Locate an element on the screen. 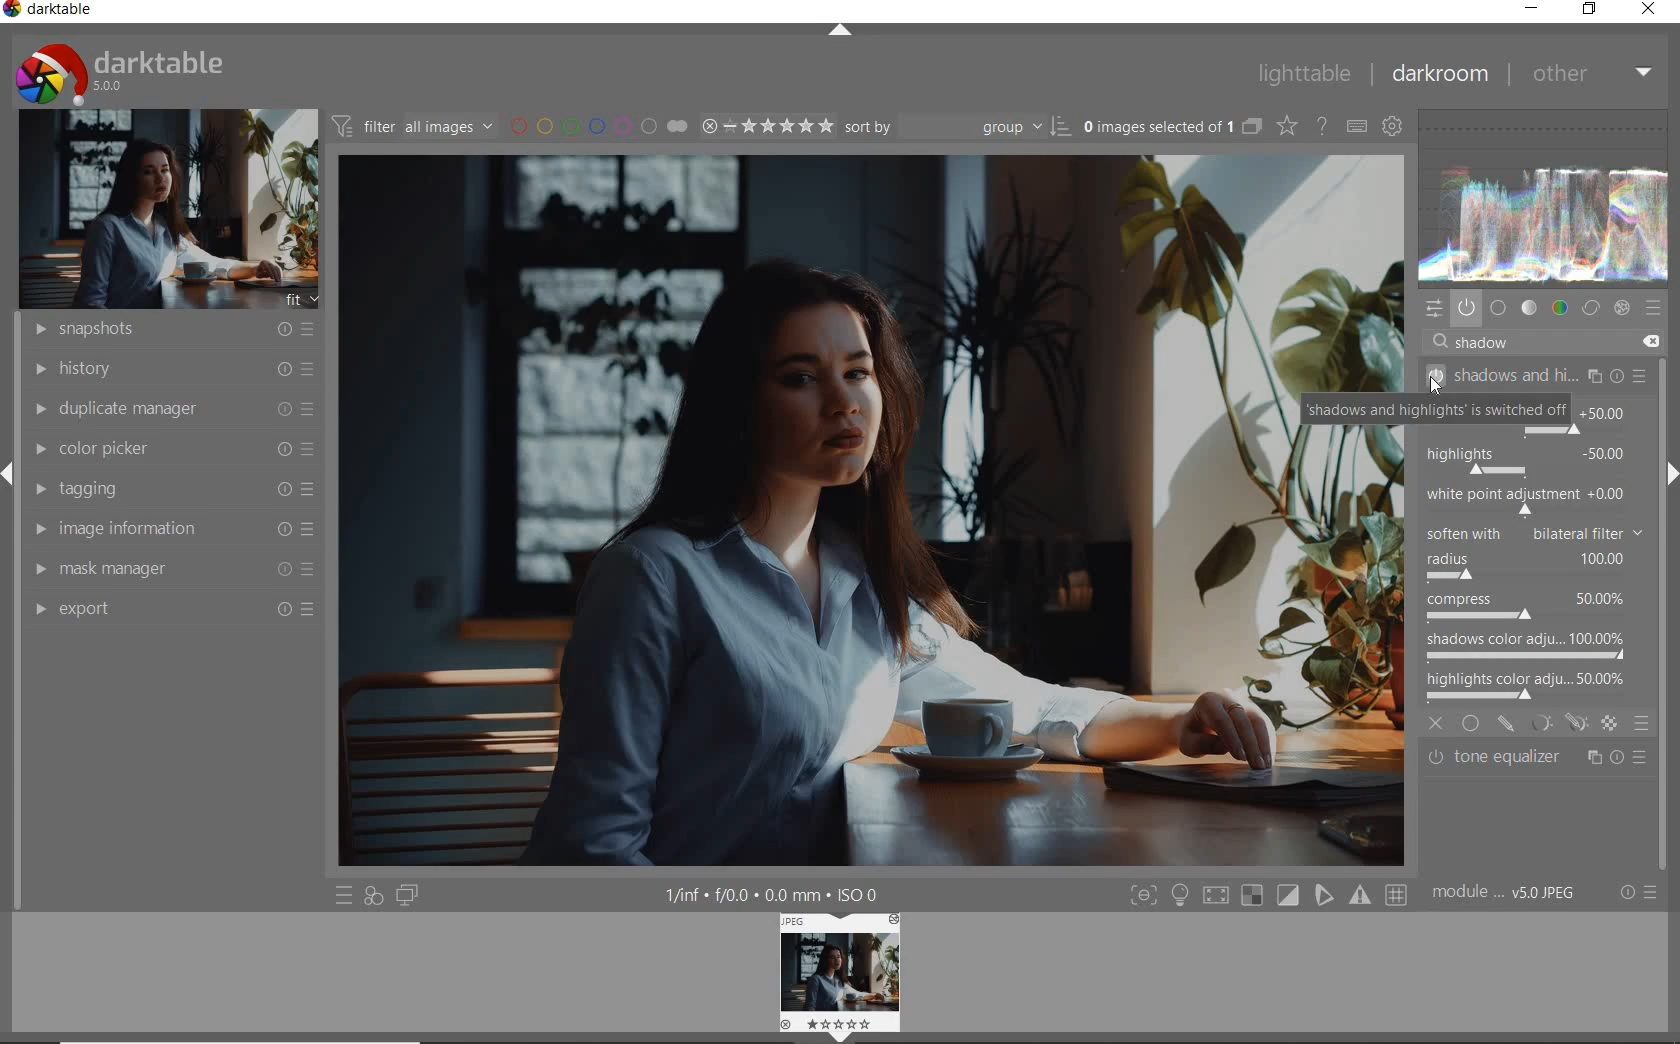 This screenshot has width=1680, height=1044. white point adjustment is located at coordinates (1524, 500).